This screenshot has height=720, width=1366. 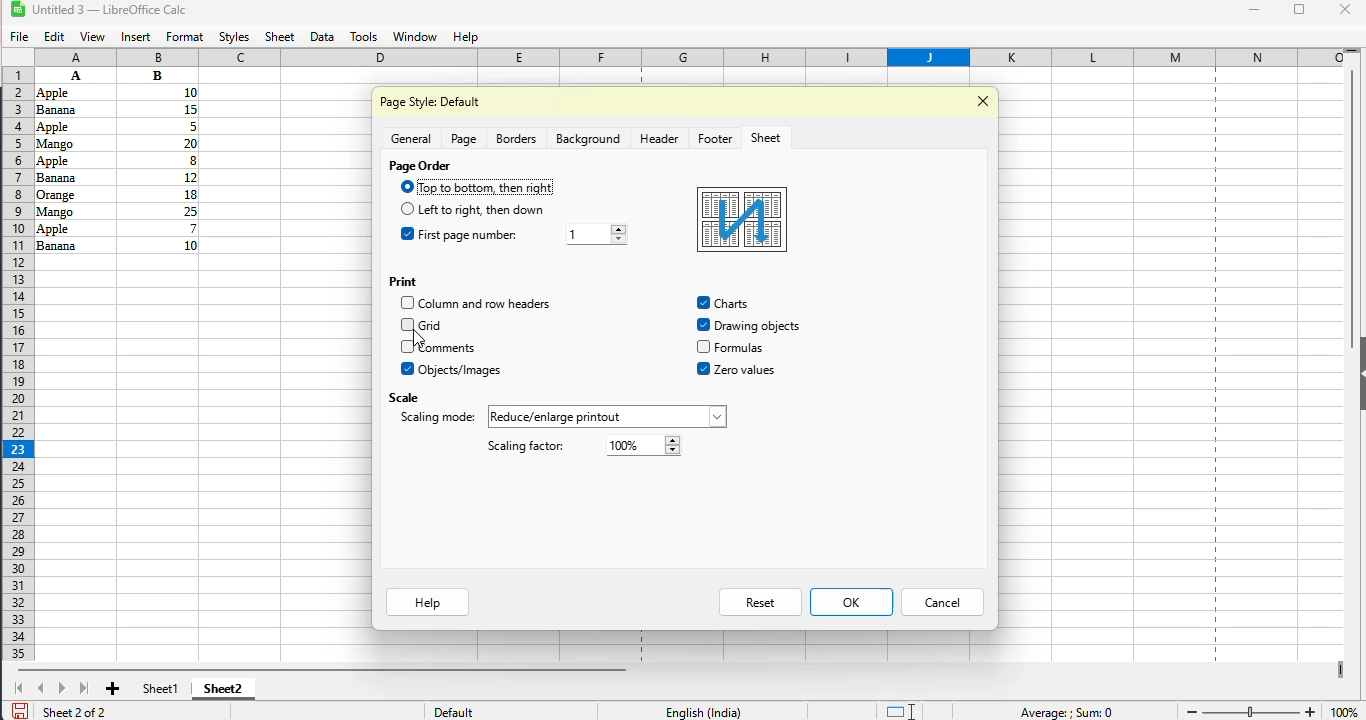 What do you see at coordinates (160, 228) in the screenshot?
I see `` at bounding box center [160, 228].